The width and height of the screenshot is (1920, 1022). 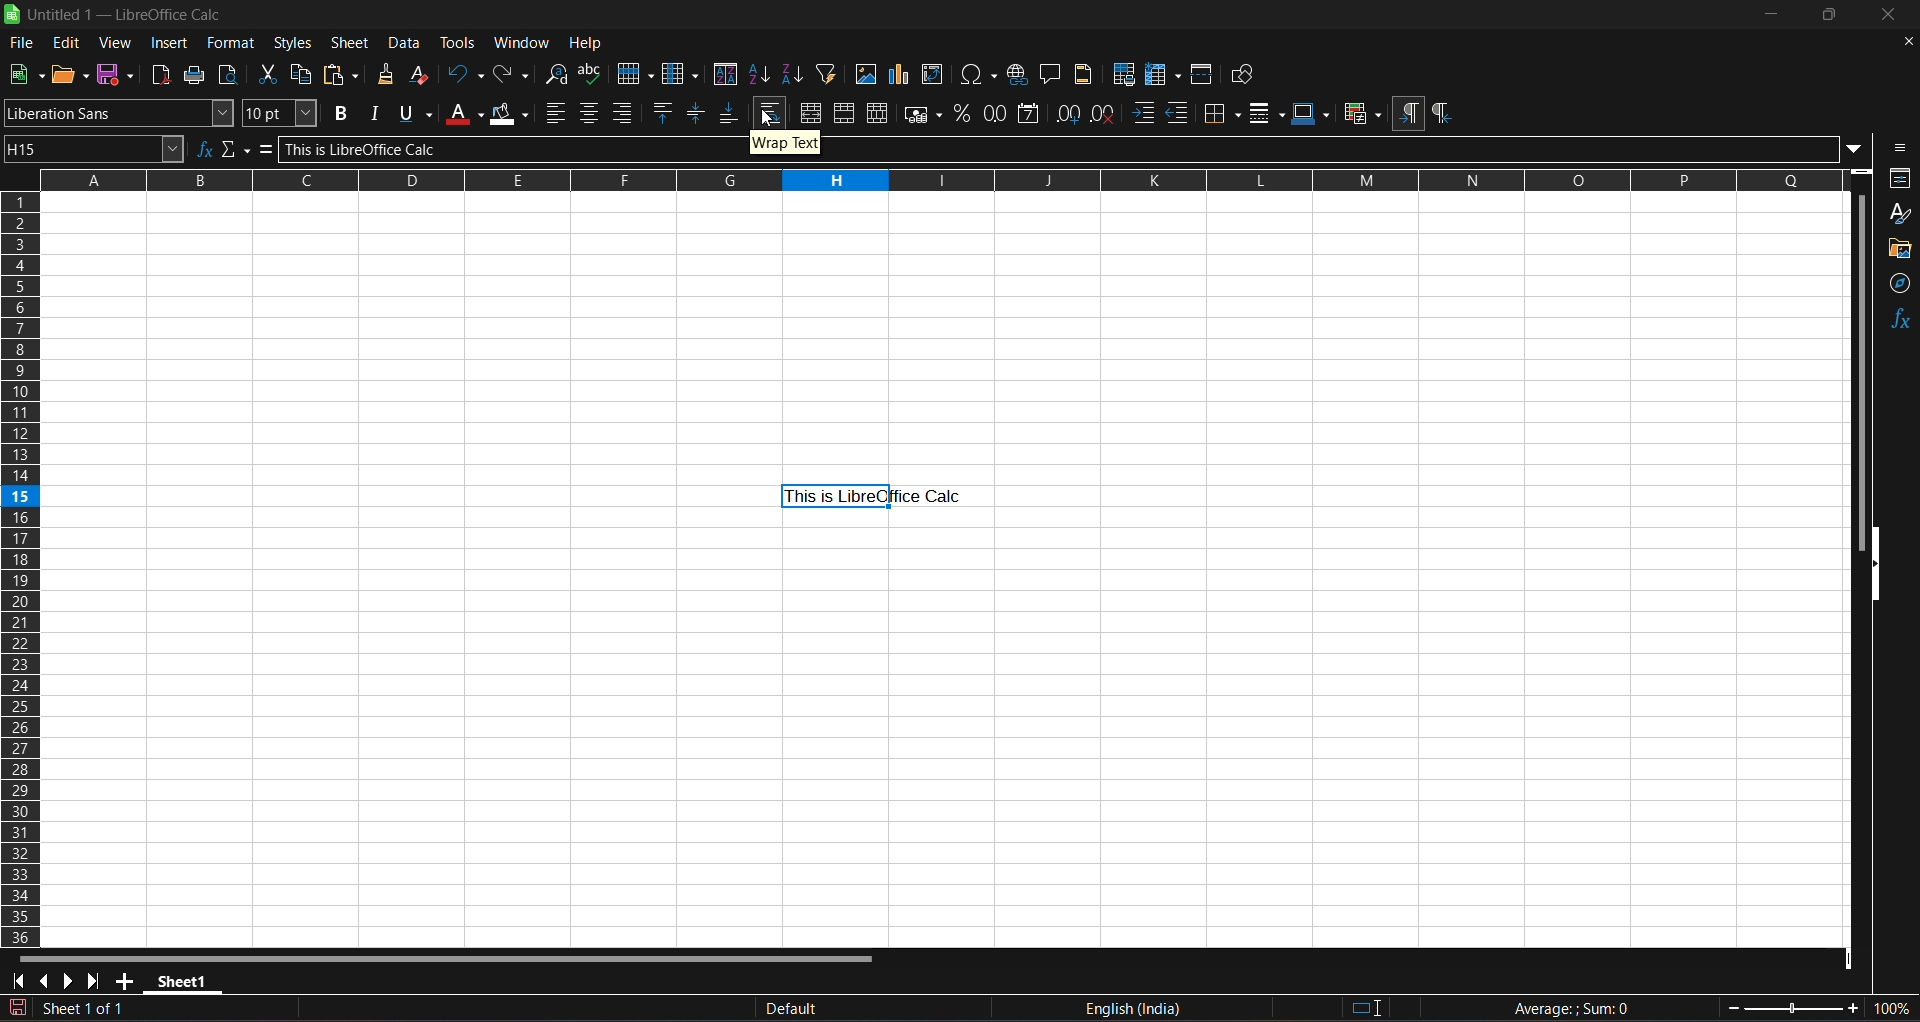 What do you see at coordinates (18, 567) in the screenshot?
I see `columns` at bounding box center [18, 567].